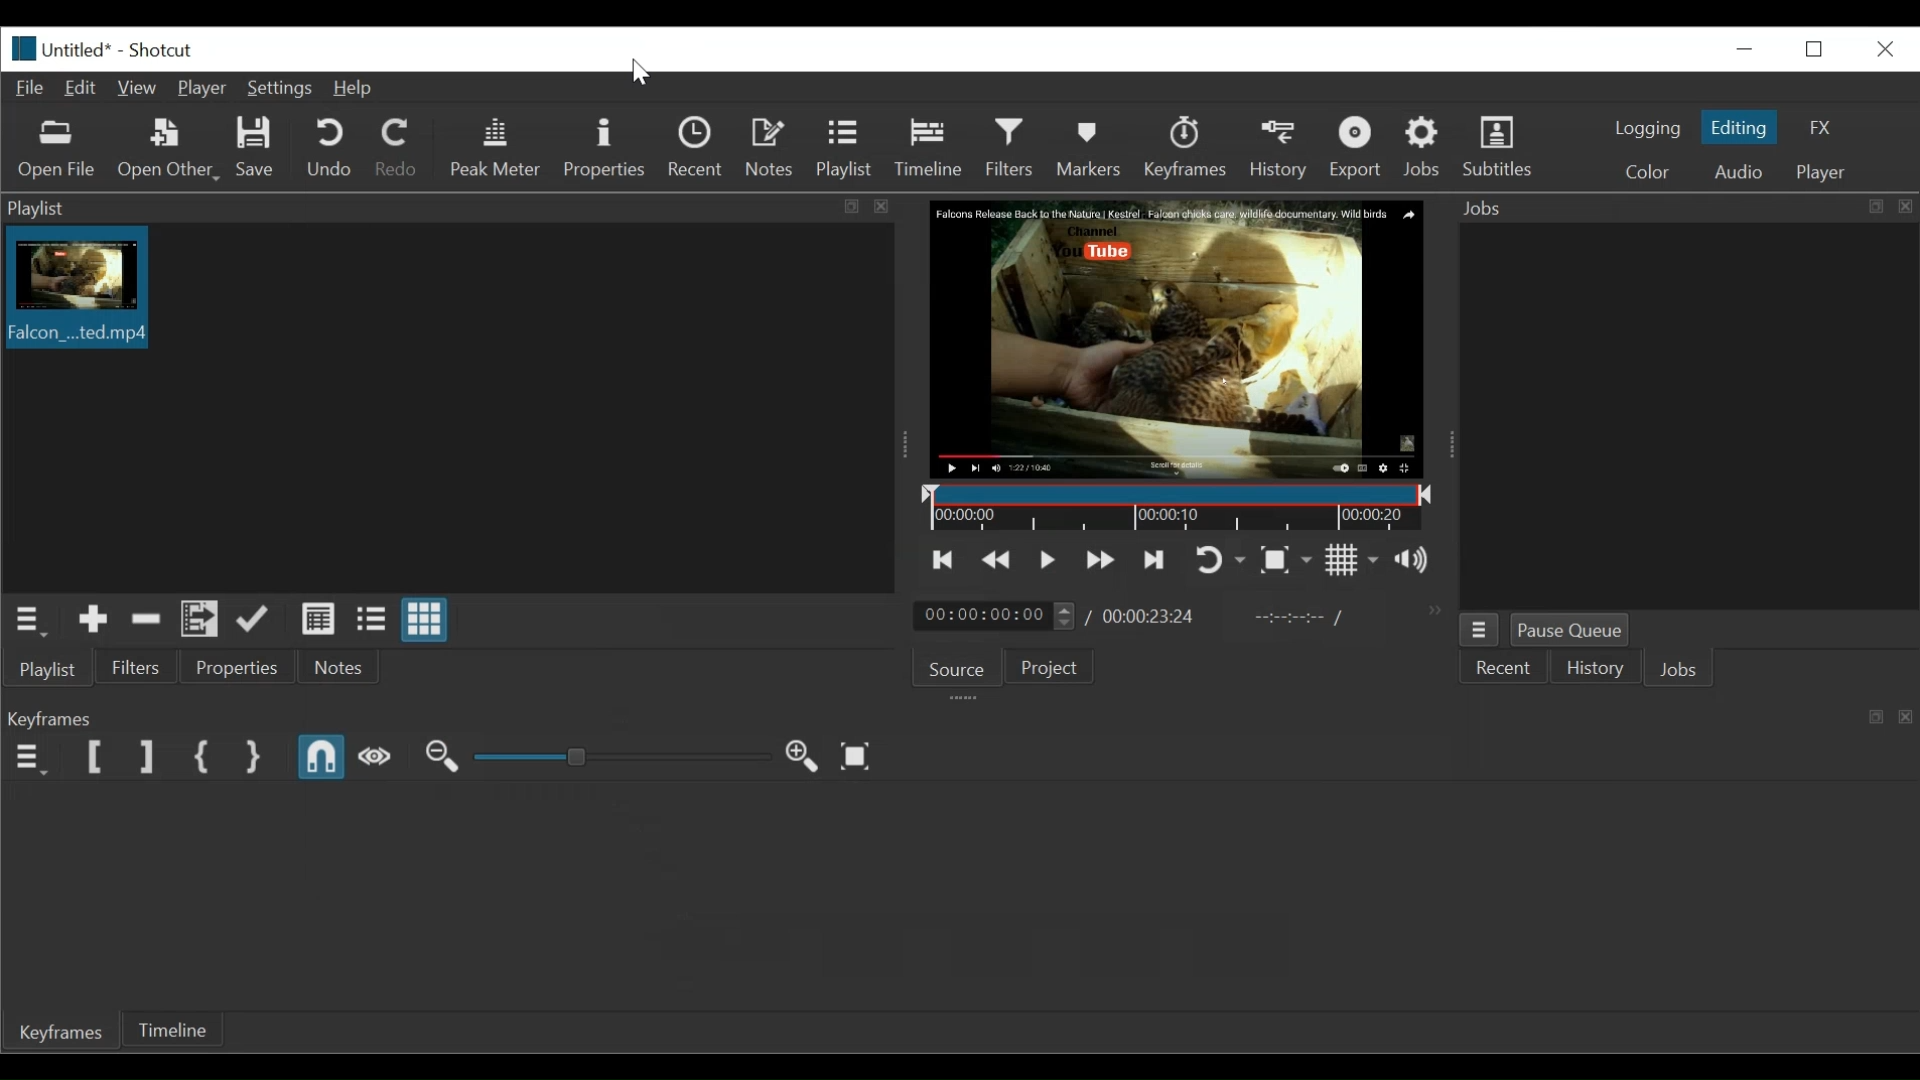 The width and height of the screenshot is (1920, 1080). What do you see at coordinates (169, 148) in the screenshot?
I see `Open Other` at bounding box center [169, 148].